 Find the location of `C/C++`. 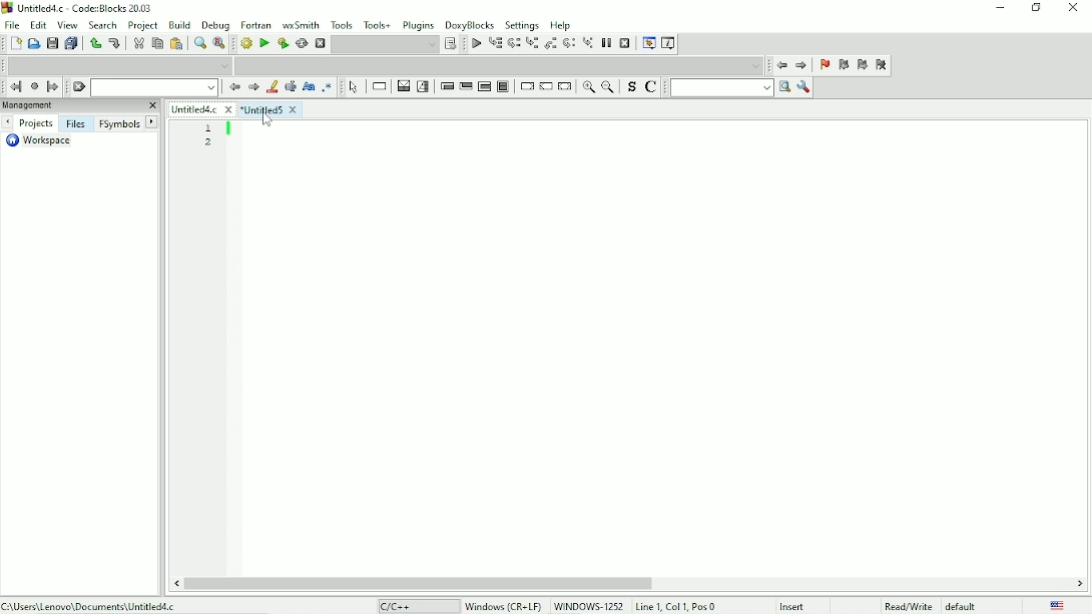

C/C++ is located at coordinates (395, 606).